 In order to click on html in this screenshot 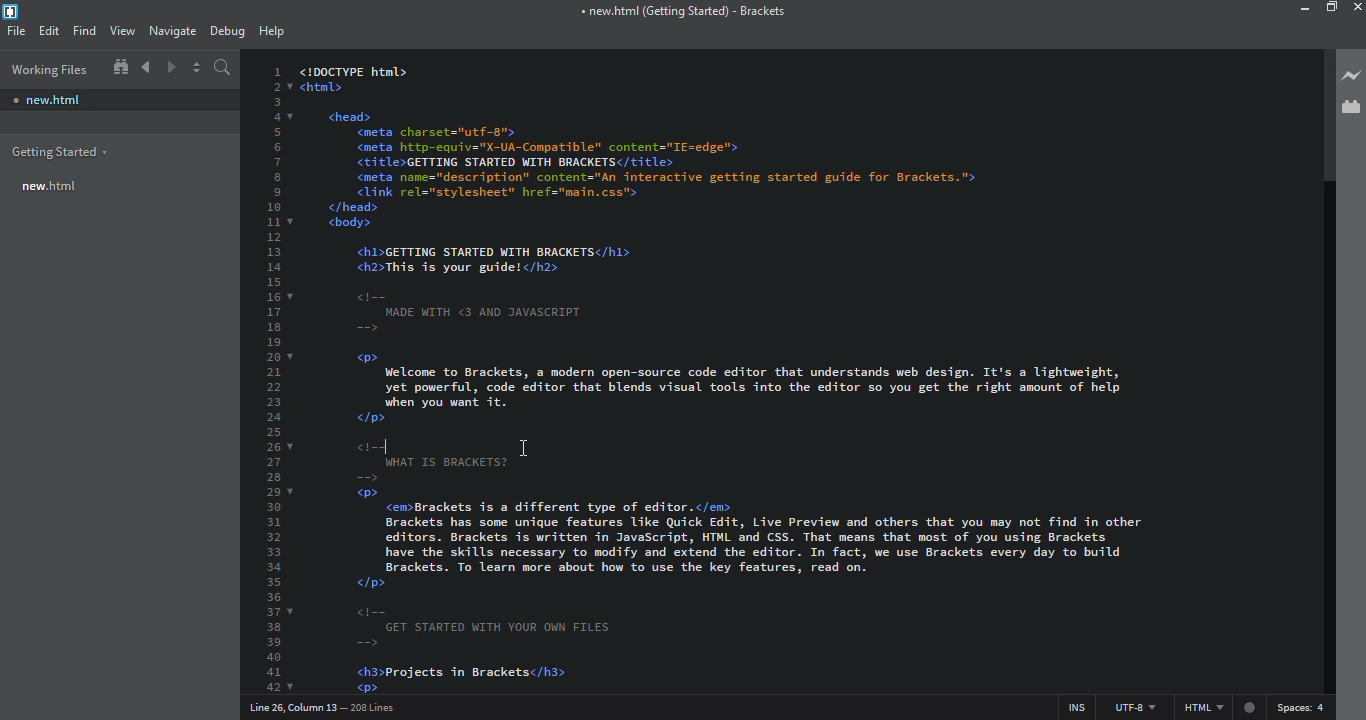, I will do `click(1221, 707)`.